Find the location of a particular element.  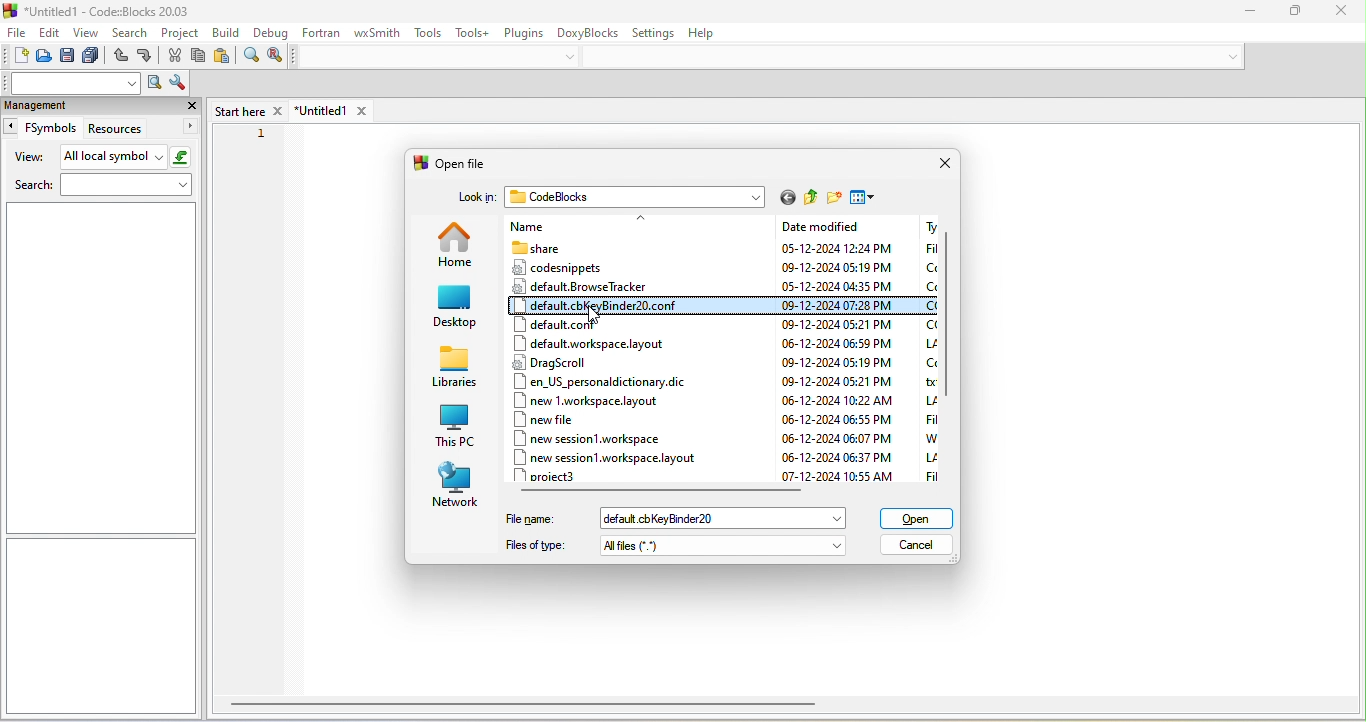

open file is located at coordinates (449, 161).